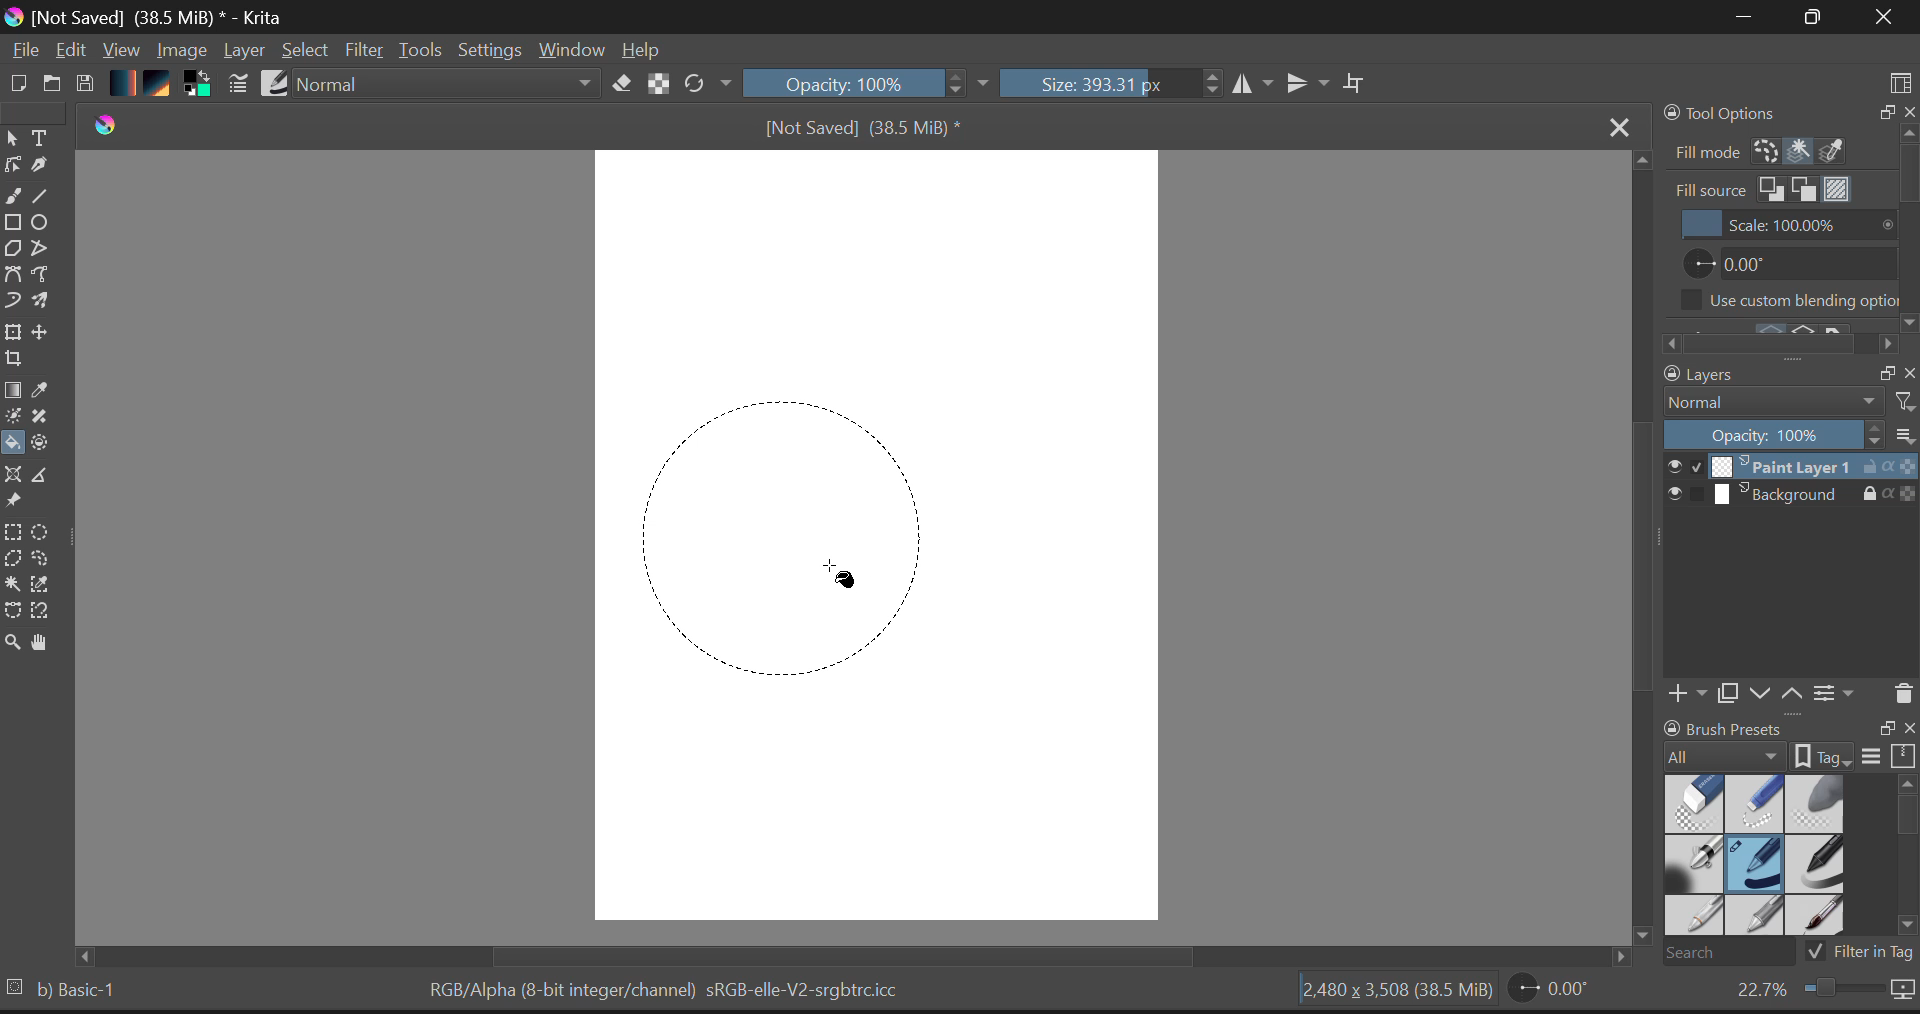 Image resolution: width=1920 pixels, height=1014 pixels. I want to click on Line, so click(47, 199).